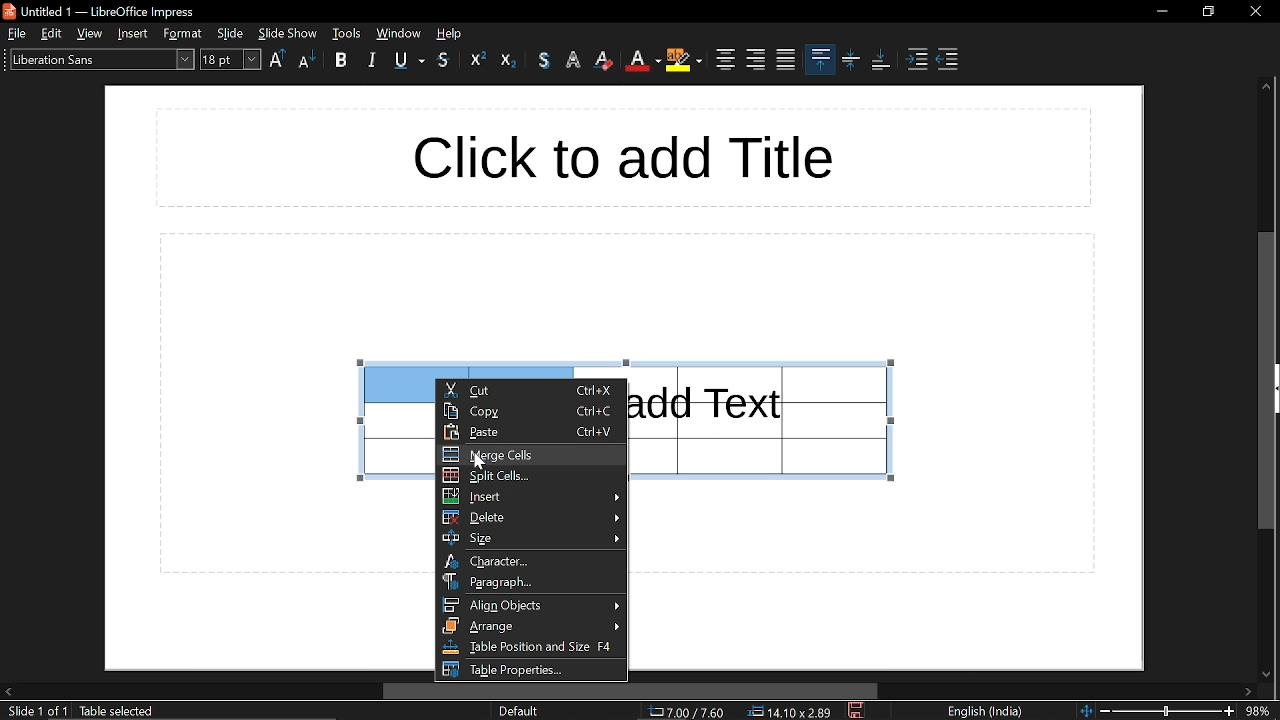 This screenshot has height=720, width=1280. What do you see at coordinates (723, 60) in the screenshot?
I see `center` at bounding box center [723, 60].